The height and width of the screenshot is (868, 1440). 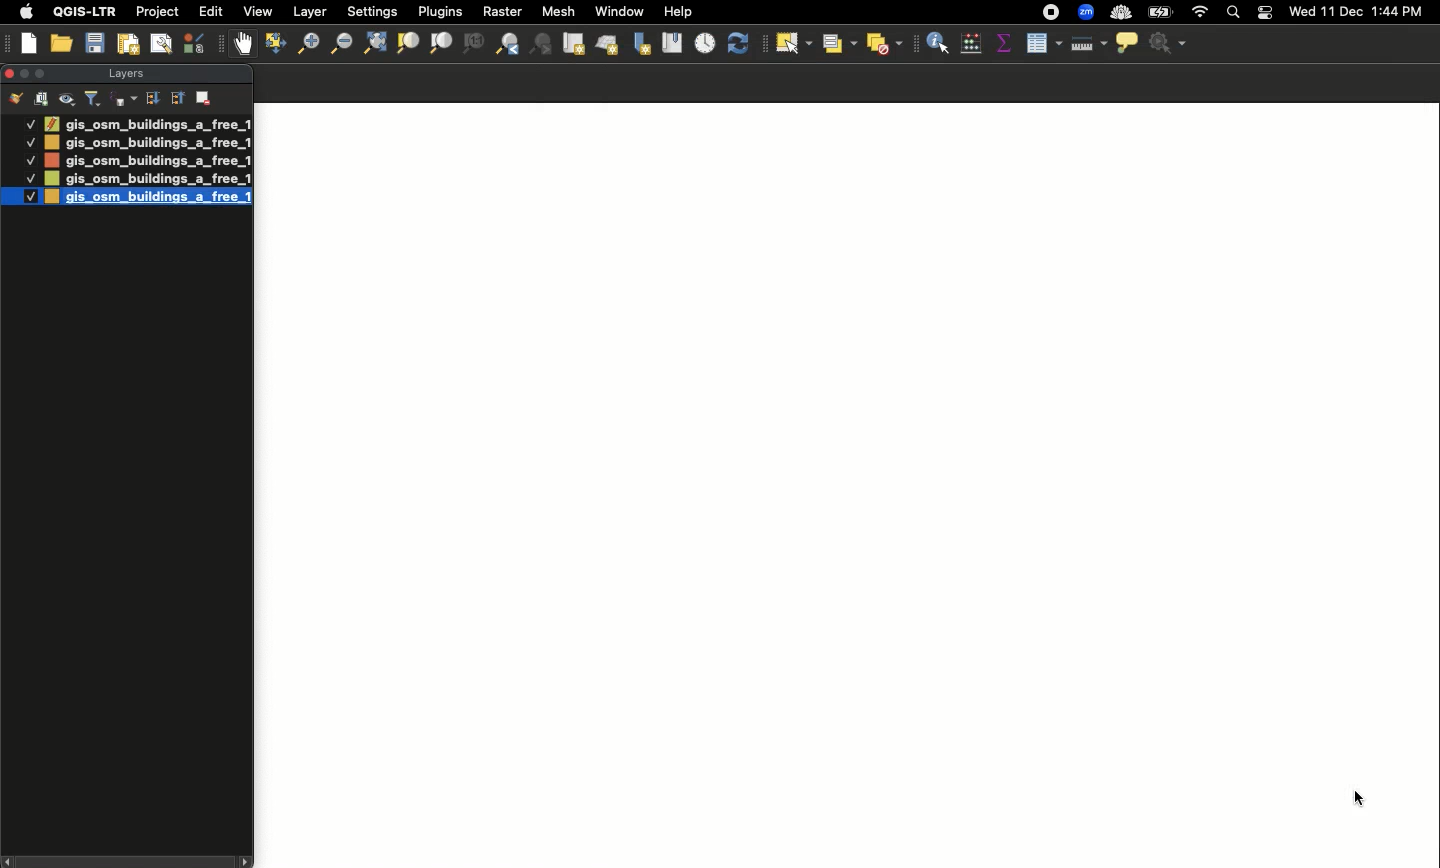 I want to click on Raster, so click(x=500, y=12).